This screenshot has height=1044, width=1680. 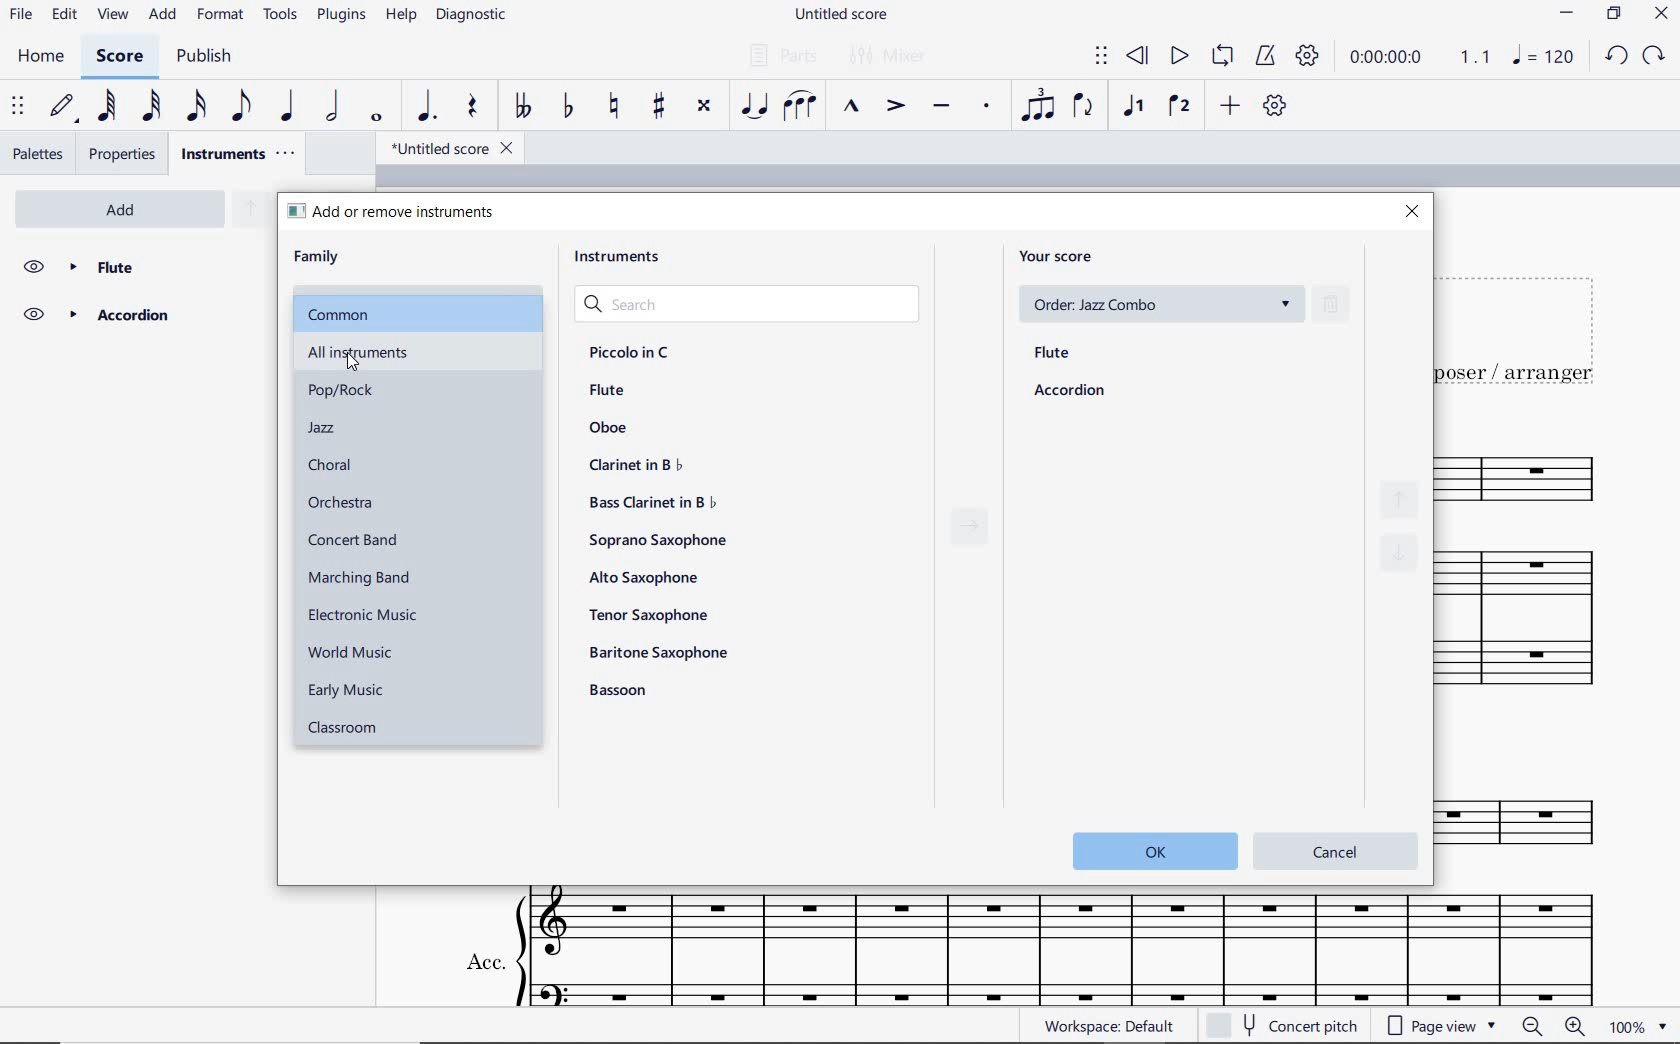 What do you see at coordinates (1569, 13) in the screenshot?
I see `MINIMIZE` at bounding box center [1569, 13].